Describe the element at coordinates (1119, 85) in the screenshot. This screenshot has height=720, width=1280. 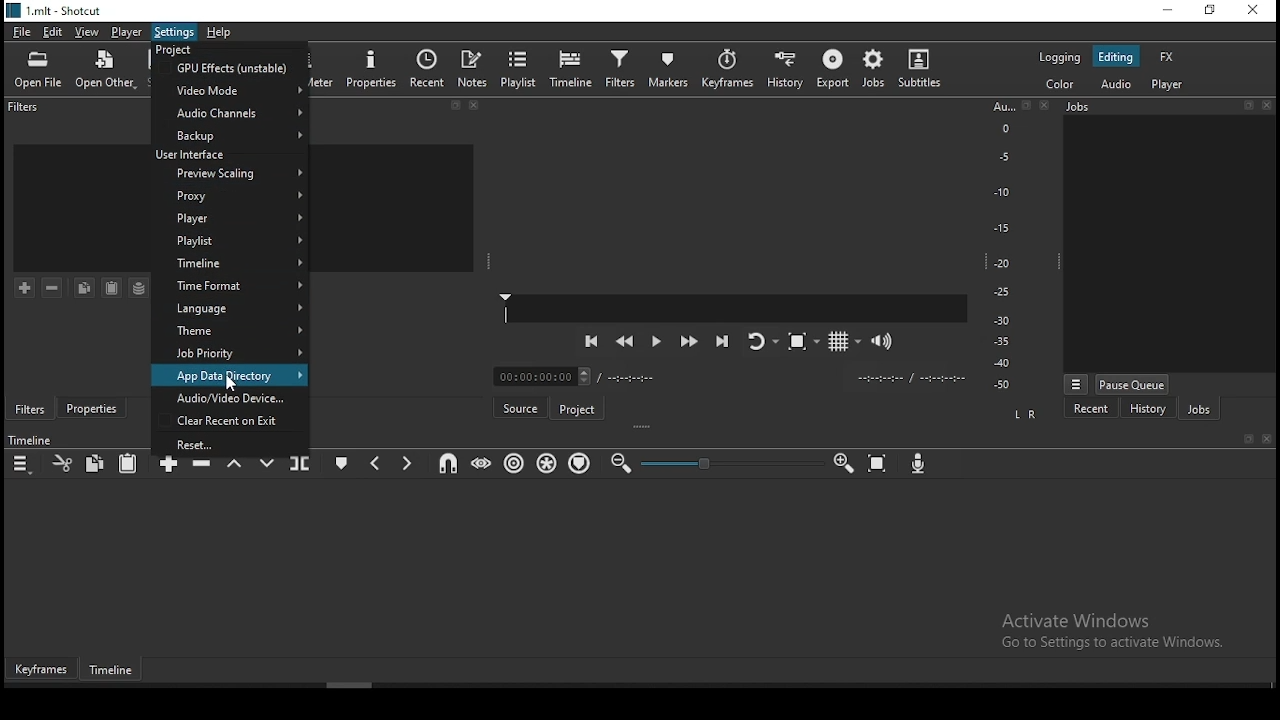
I see `audio` at that location.